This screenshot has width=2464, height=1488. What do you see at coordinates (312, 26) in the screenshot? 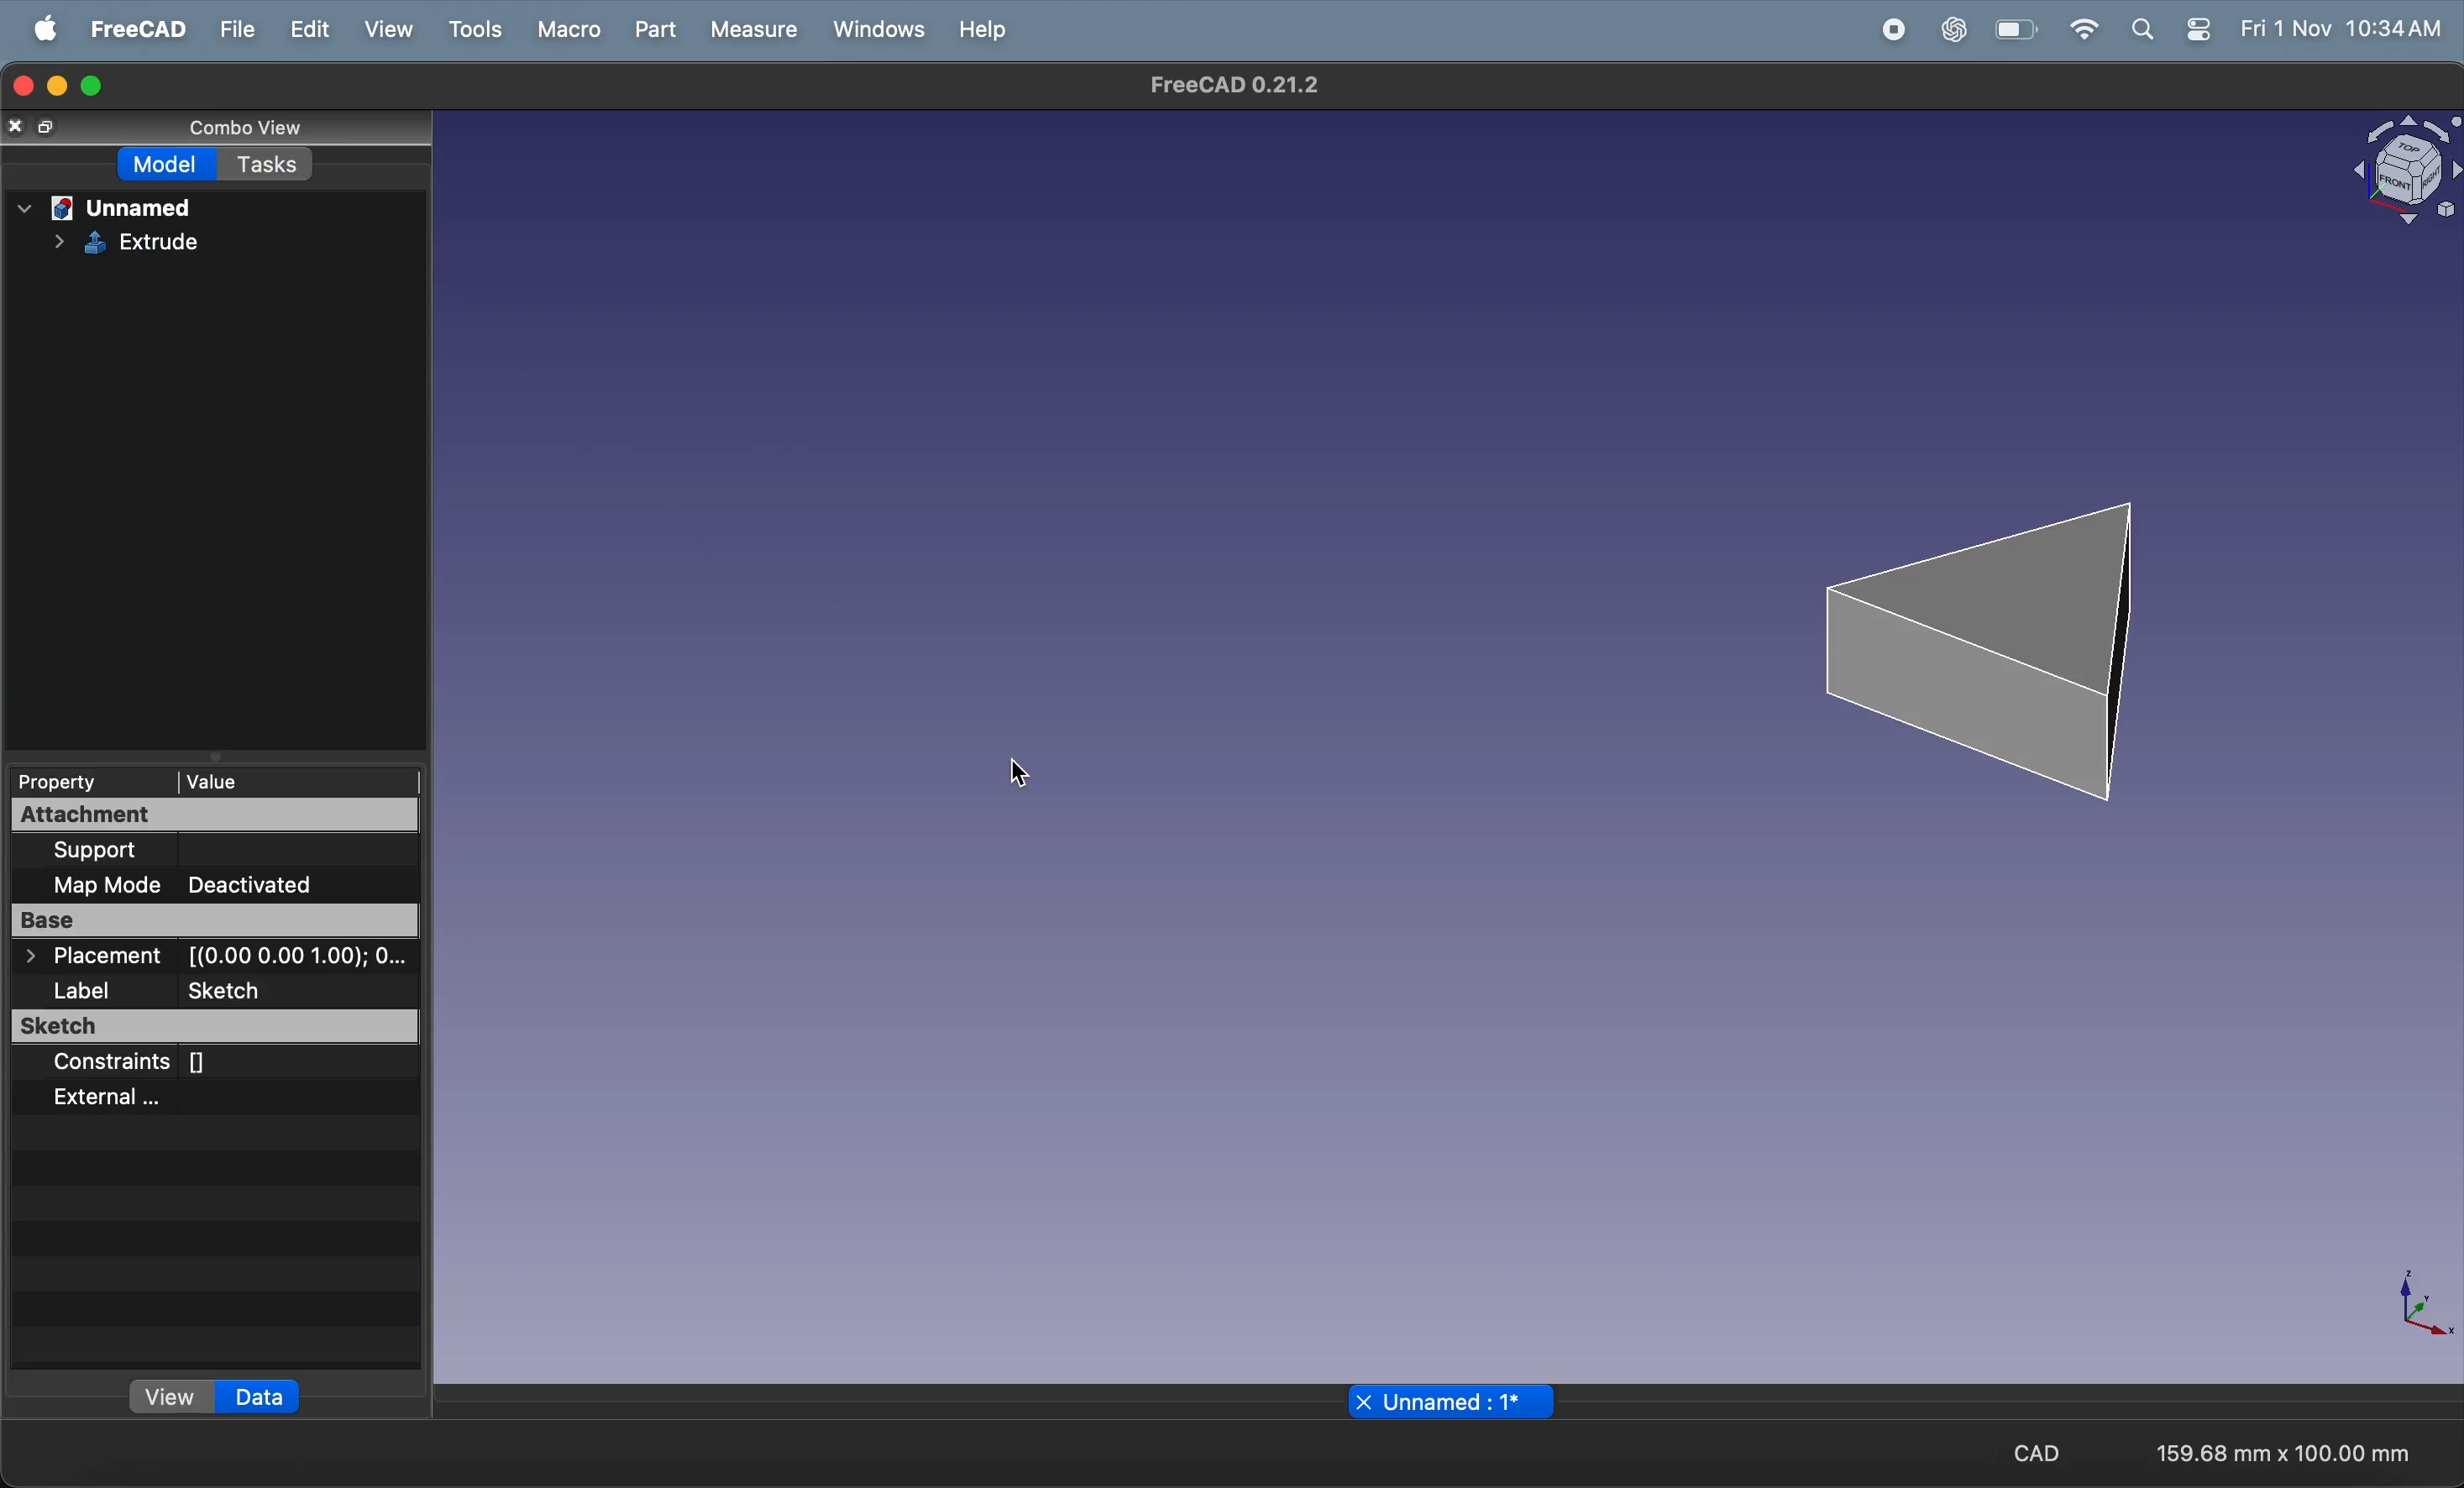
I see `edit` at bounding box center [312, 26].